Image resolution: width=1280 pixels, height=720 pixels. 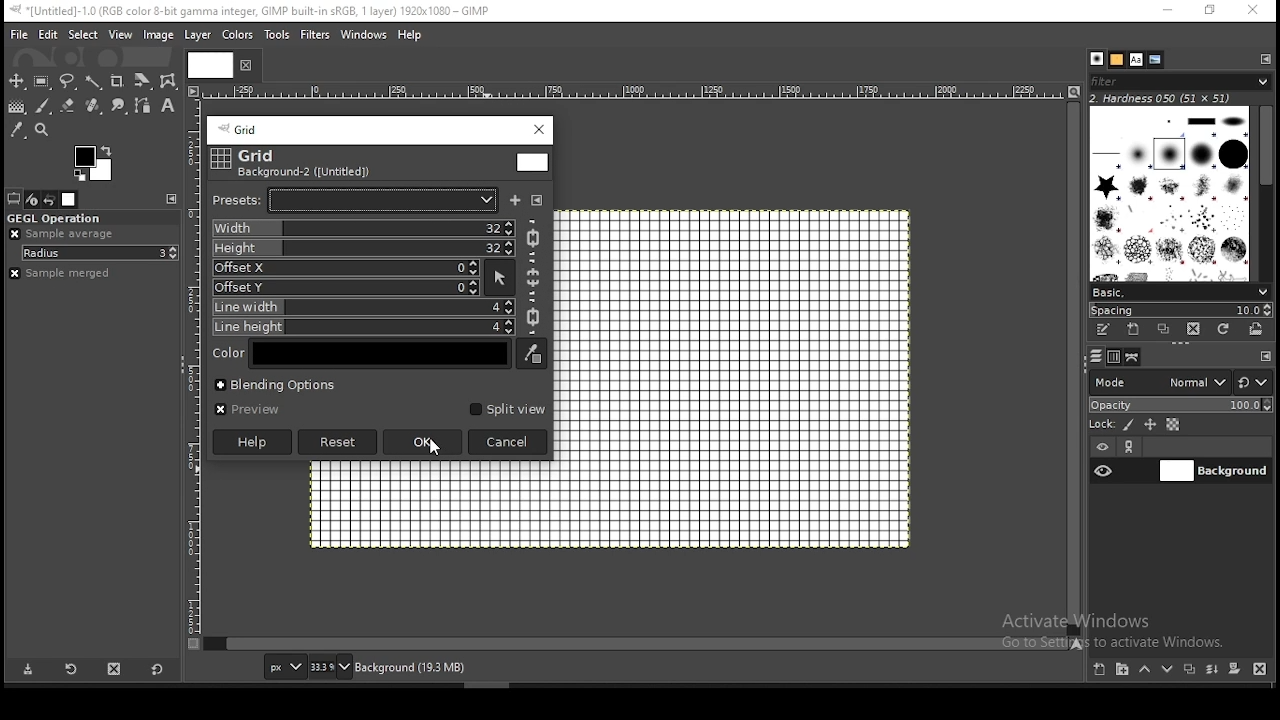 What do you see at coordinates (1258, 670) in the screenshot?
I see `delete layer` at bounding box center [1258, 670].